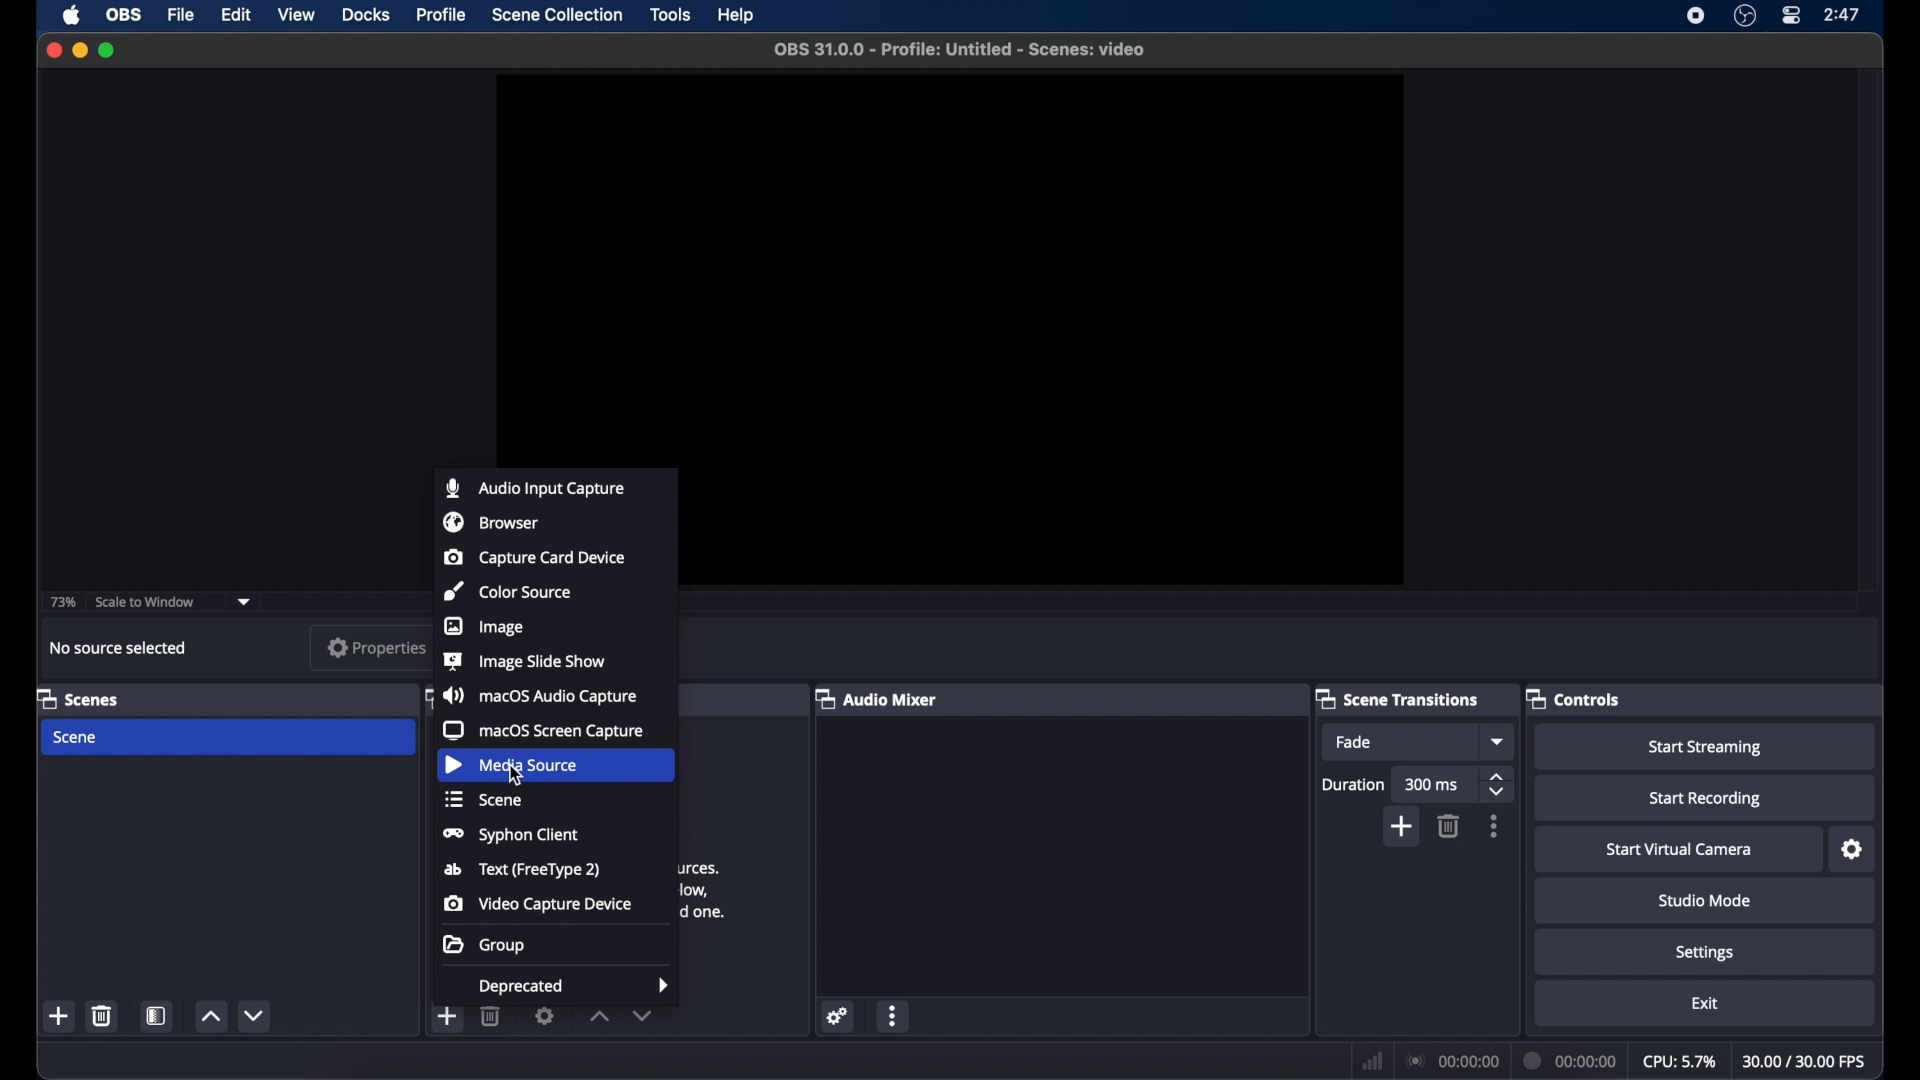 Image resolution: width=1920 pixels, height=1080 pixels. What do you see at coordinates (53, 49) in the screenshot?
I see `close` at bounding box center [53, 49].